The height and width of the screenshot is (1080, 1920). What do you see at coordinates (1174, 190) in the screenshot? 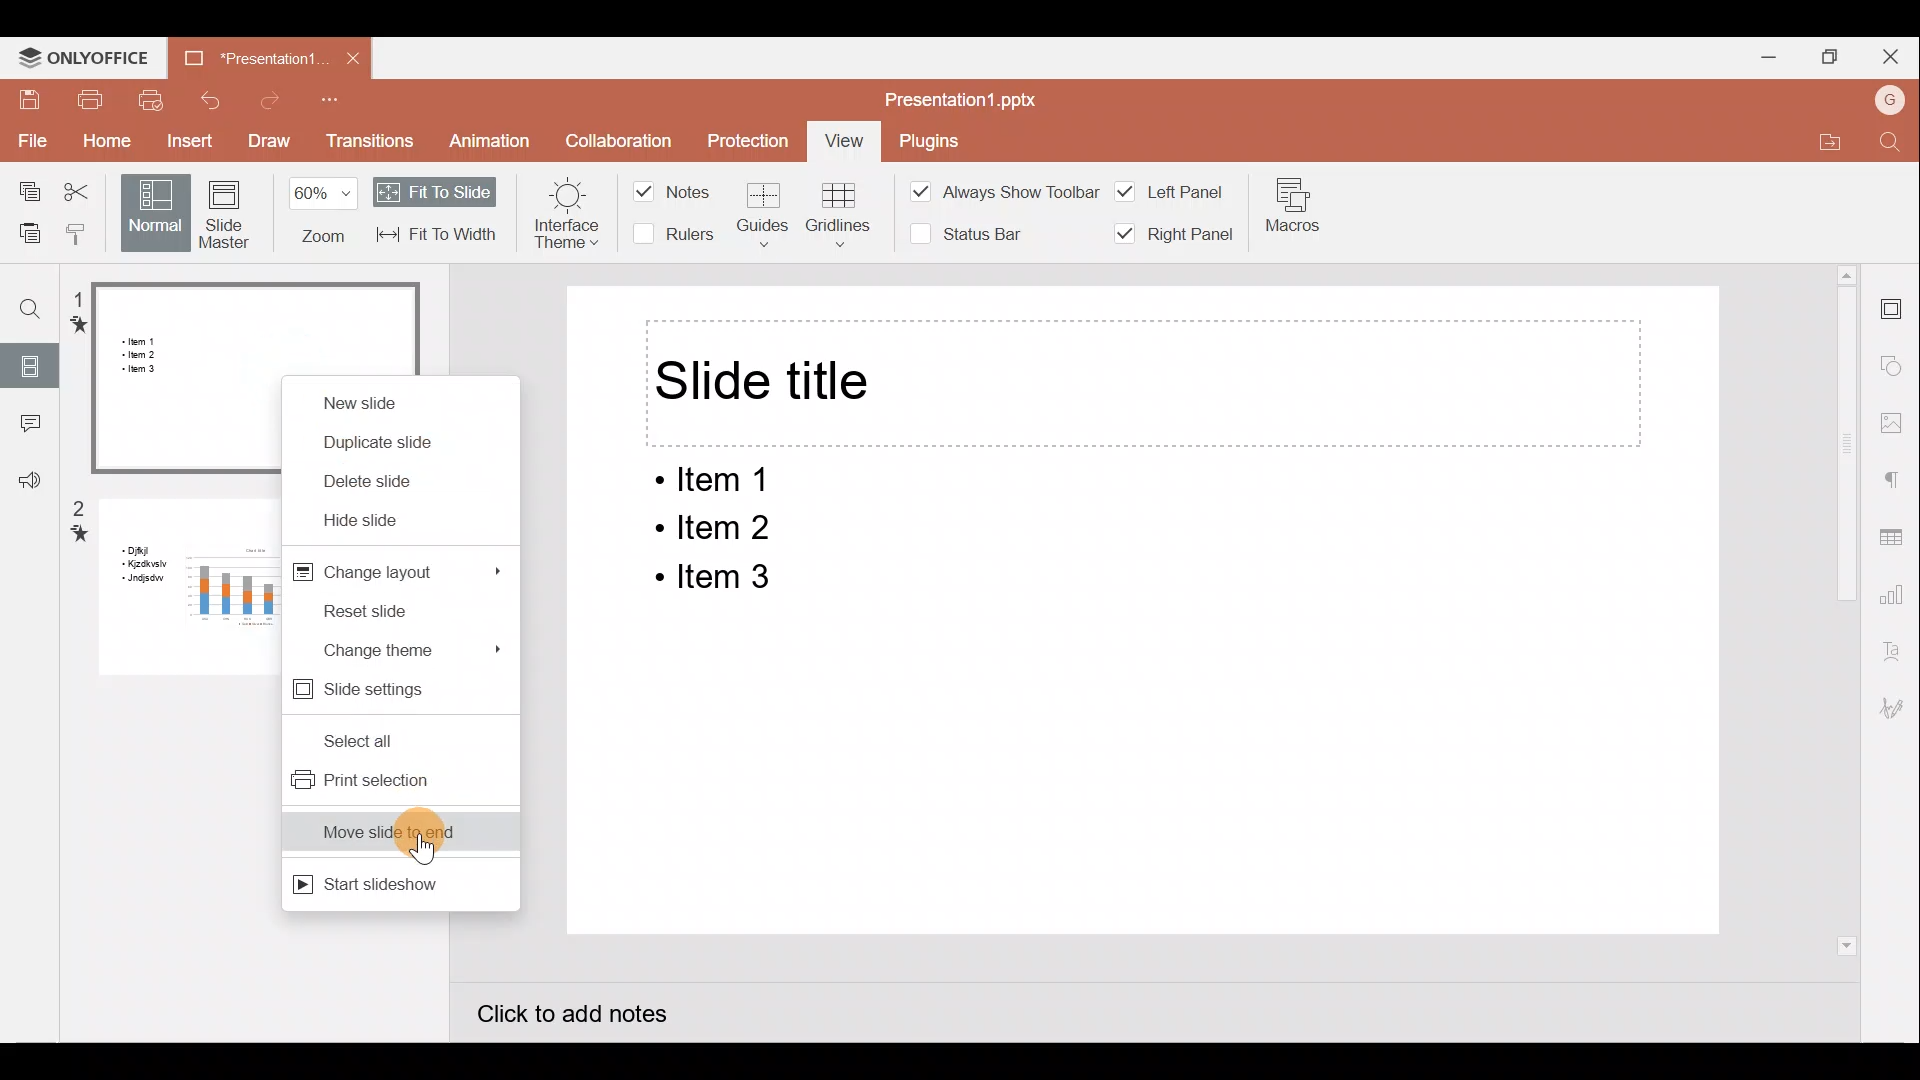
I see `Left panel` at bounding box center [1174, 190].